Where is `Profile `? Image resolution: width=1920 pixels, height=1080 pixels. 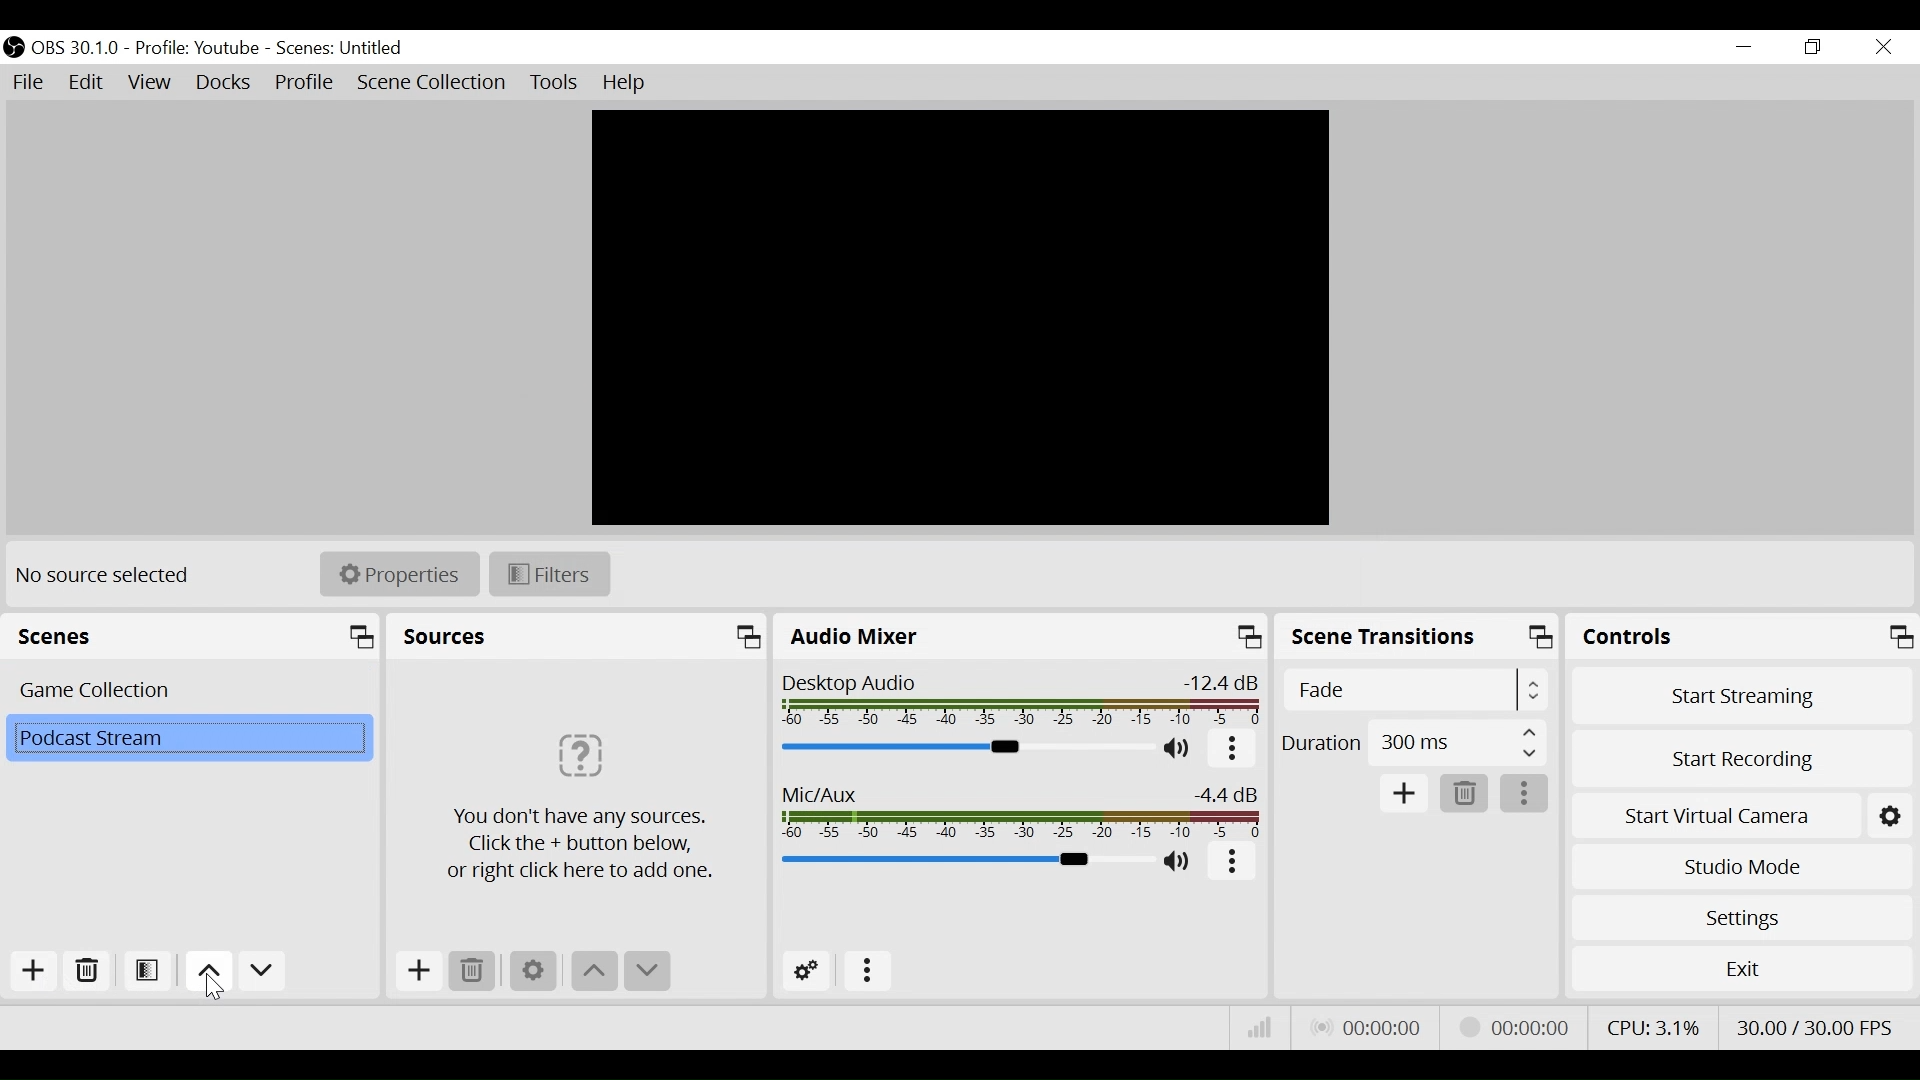
Profile  is located at coordinates (201, 48).